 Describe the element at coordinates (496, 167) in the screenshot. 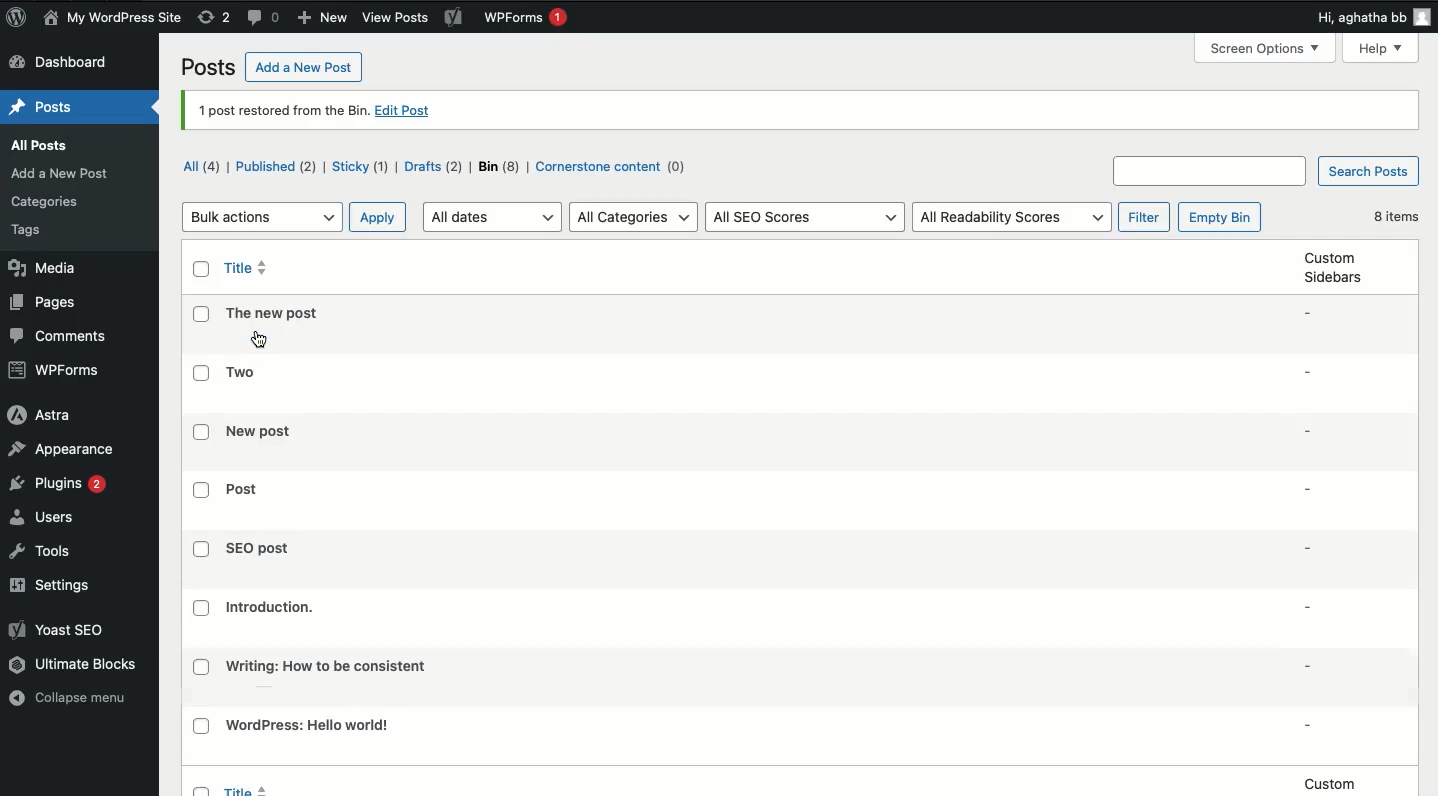

I see `Bin` at that location.